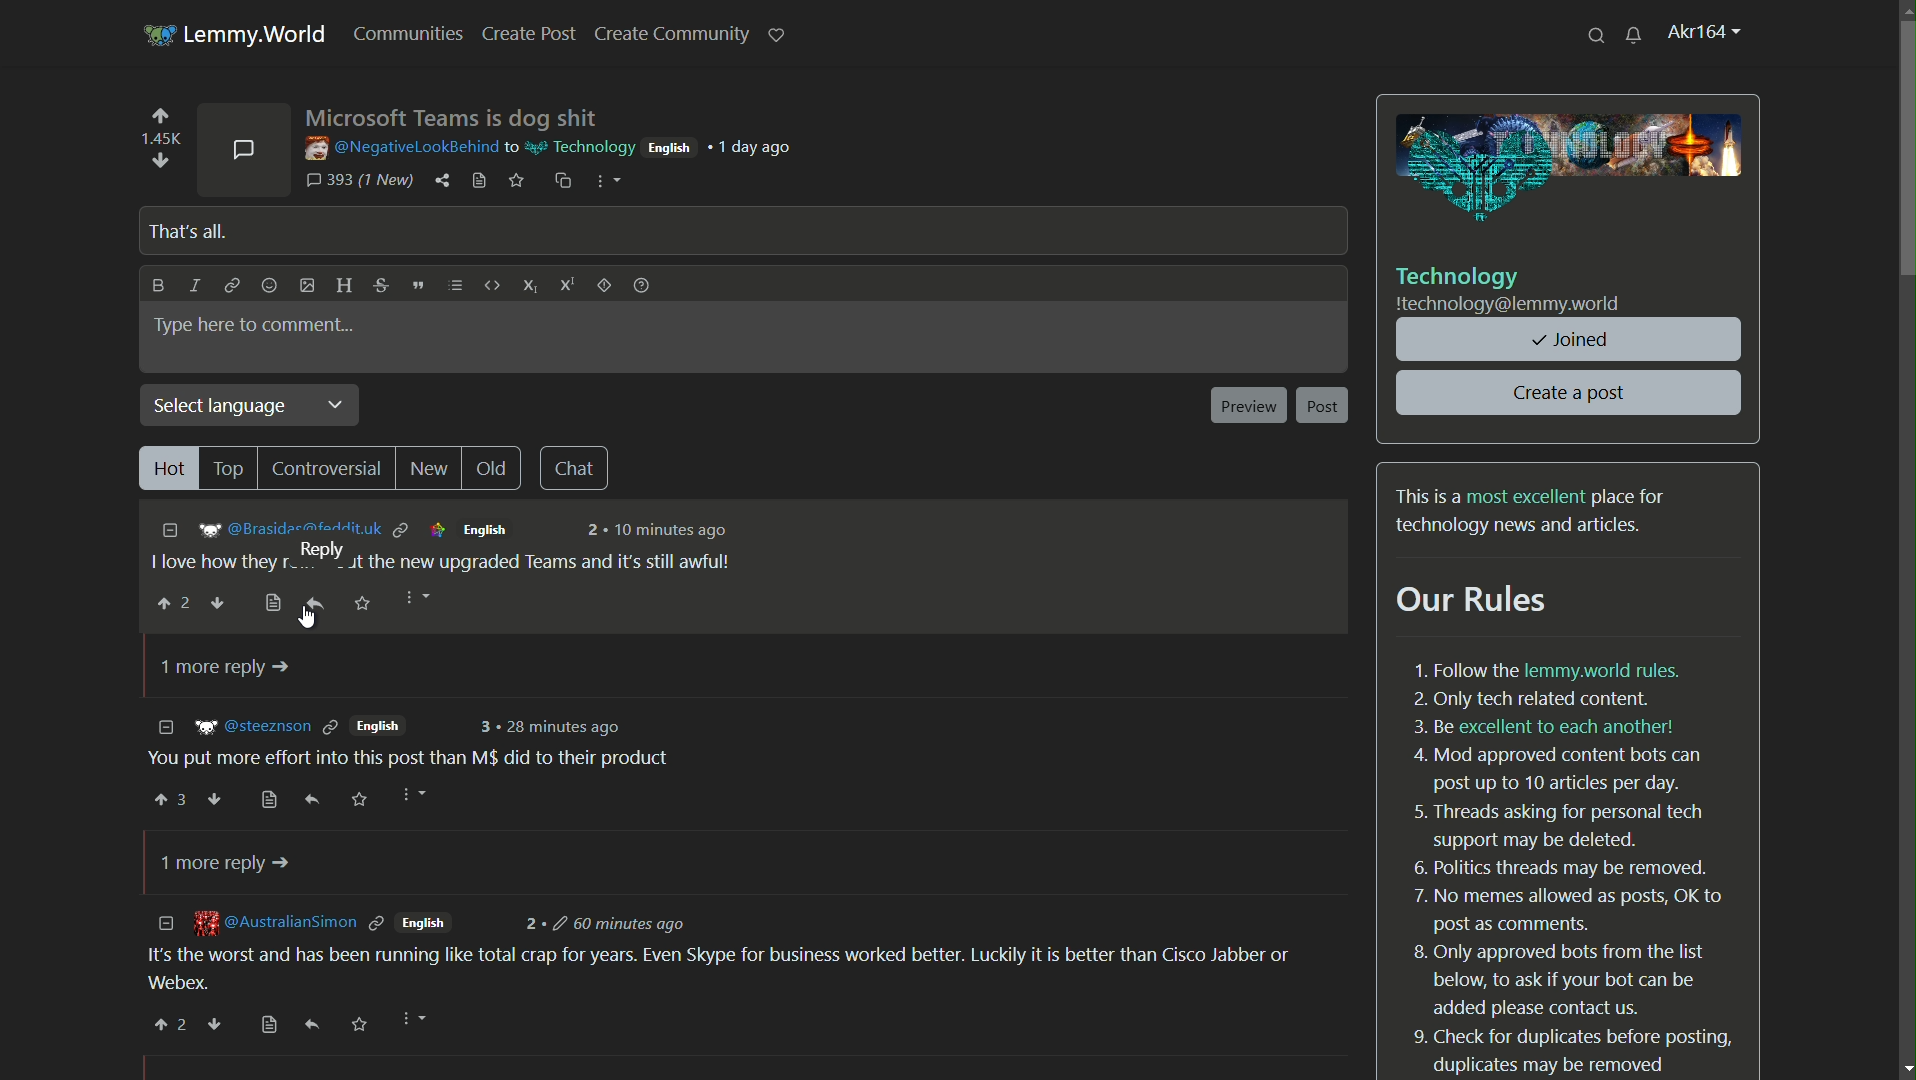 This screenshot has height=1080, width=1916. Describe the element at coordinates (1459, 276) in the screenshot. I see `community name` at that location.